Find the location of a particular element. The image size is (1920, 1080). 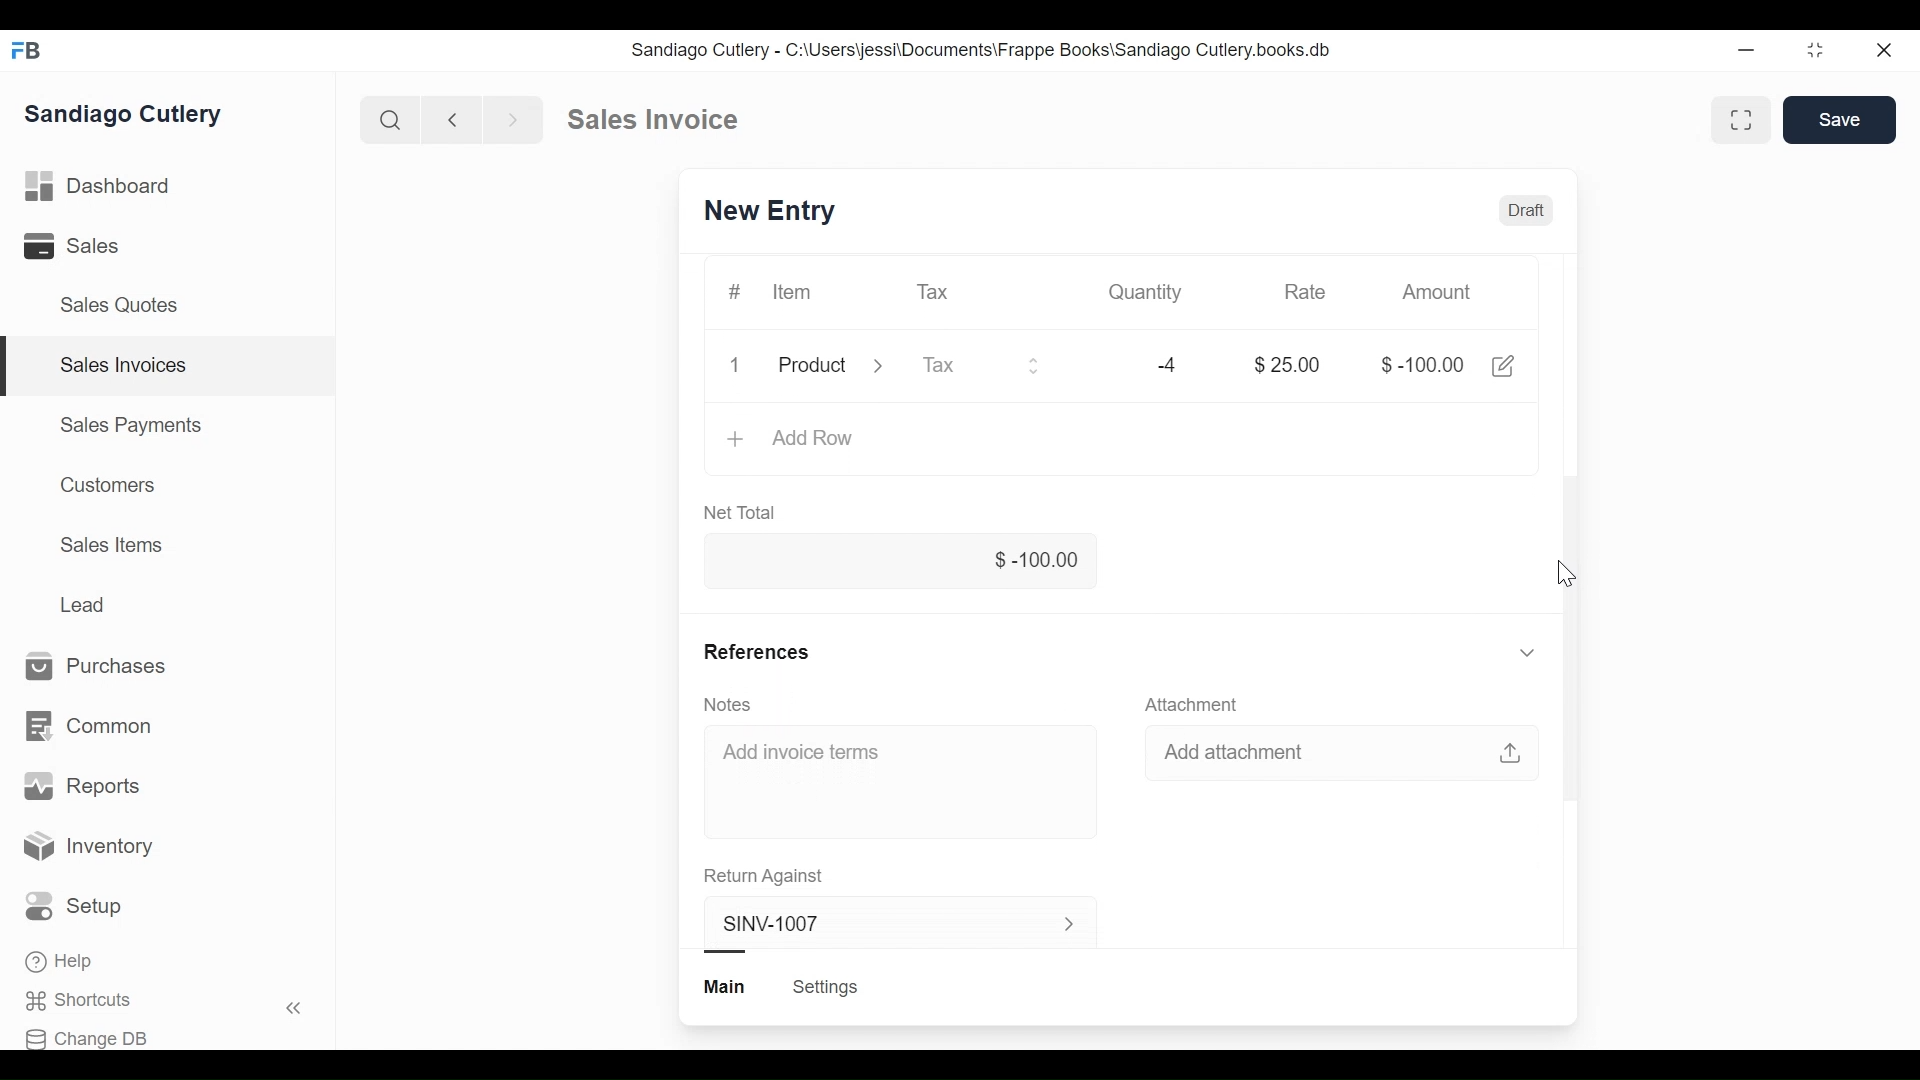

-4 is located at coordinates (1168, 364).